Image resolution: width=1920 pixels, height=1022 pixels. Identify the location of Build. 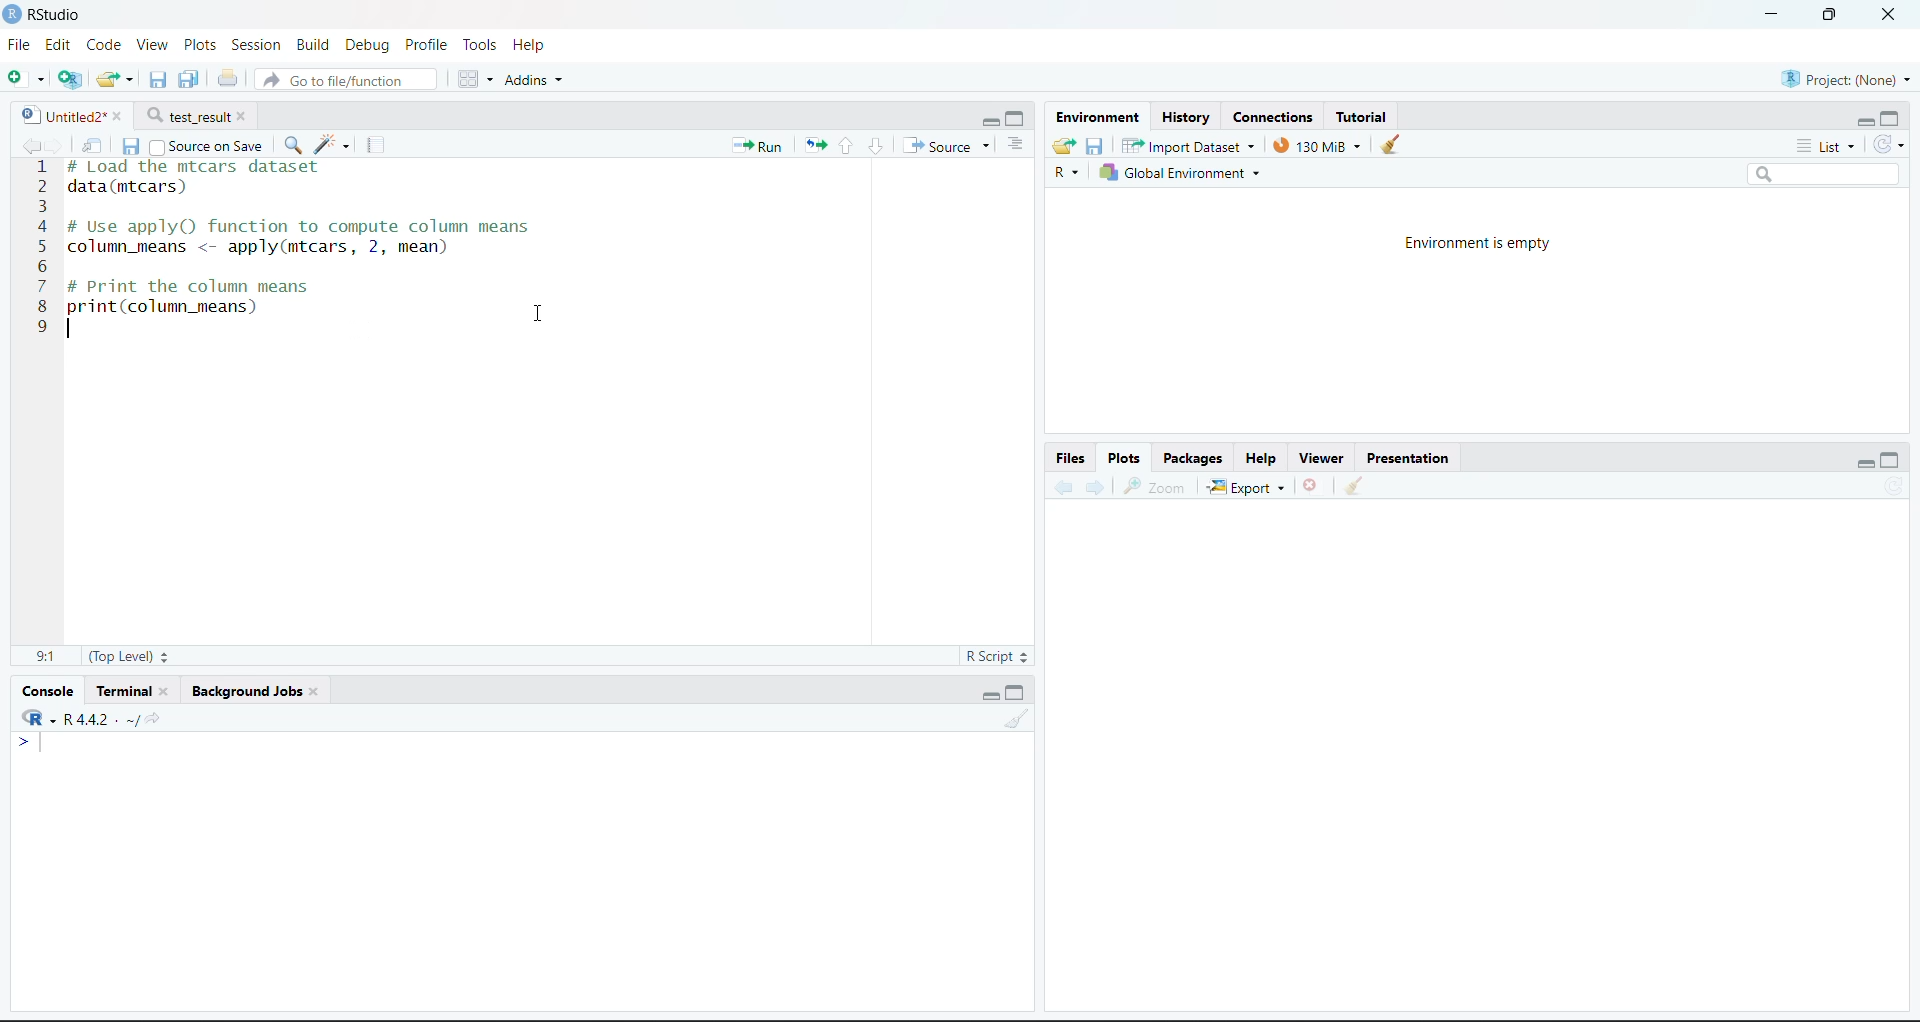
(313, 43).